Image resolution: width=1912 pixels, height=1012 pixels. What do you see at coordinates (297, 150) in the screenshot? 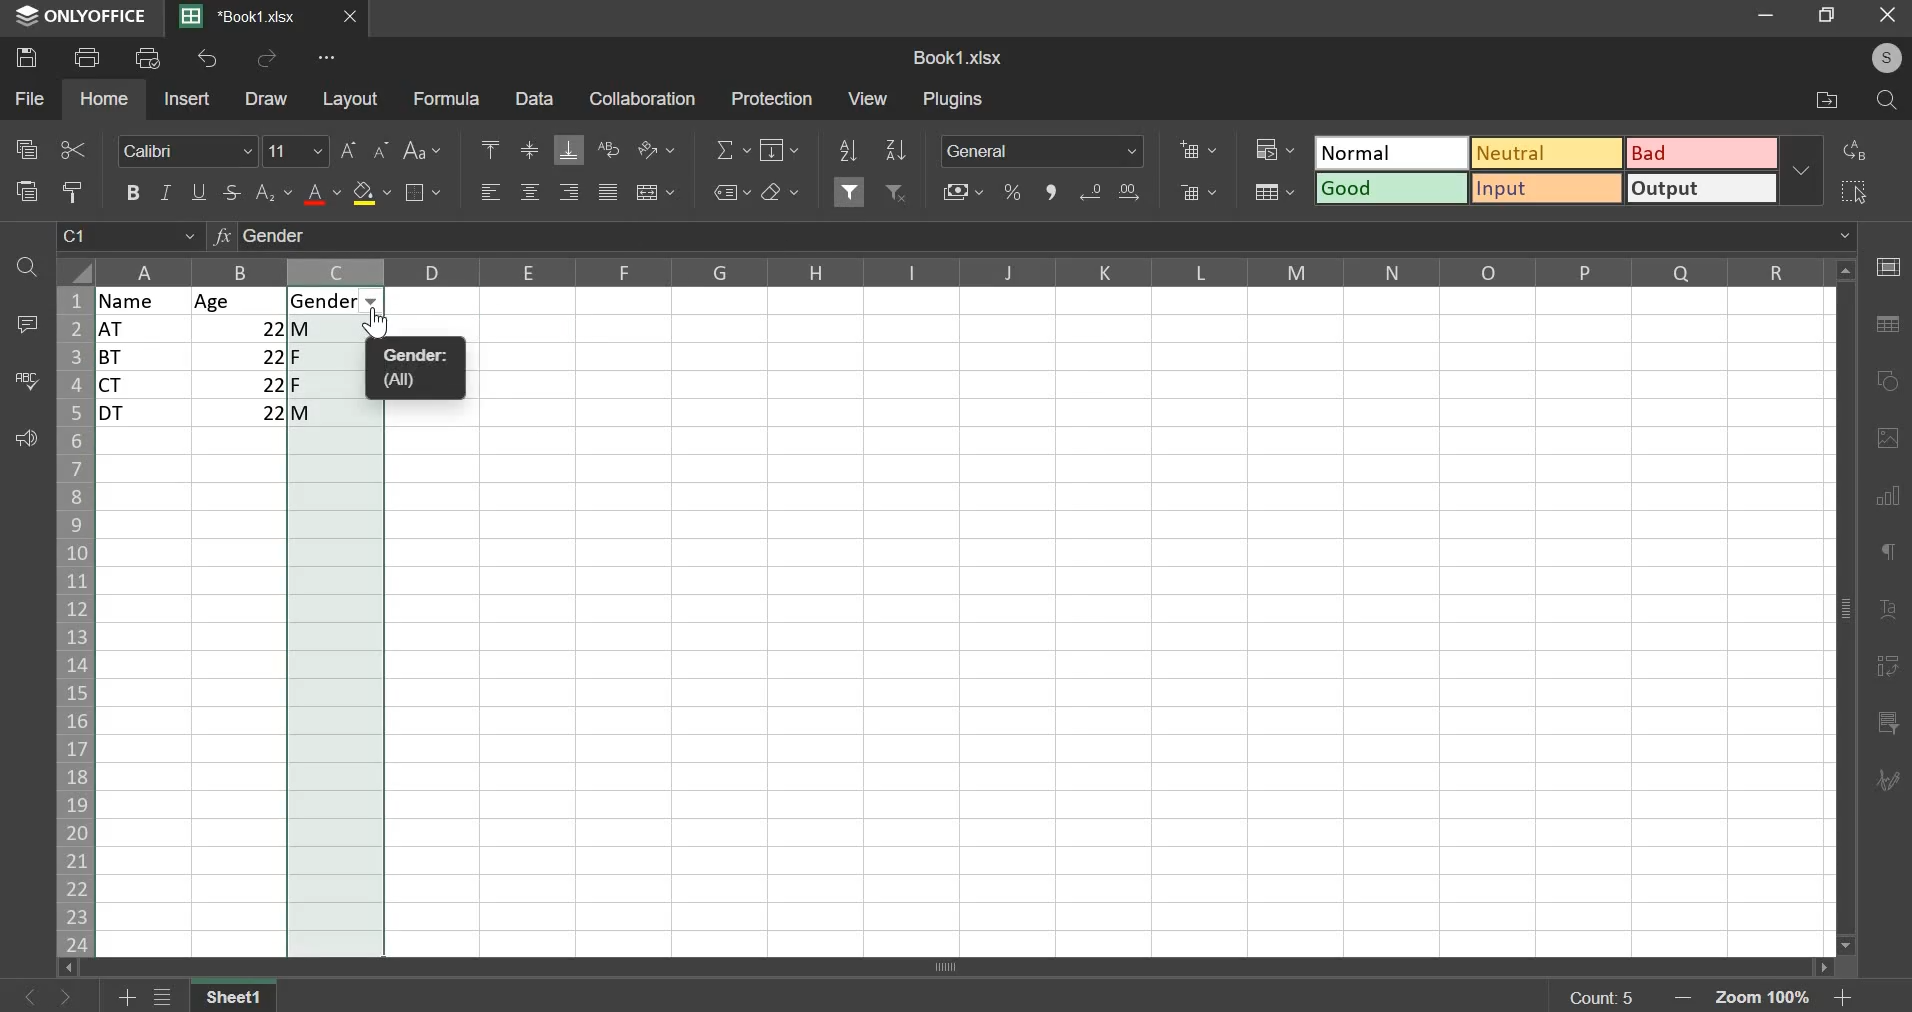
I see `font size` at bounding box center [297, 150].